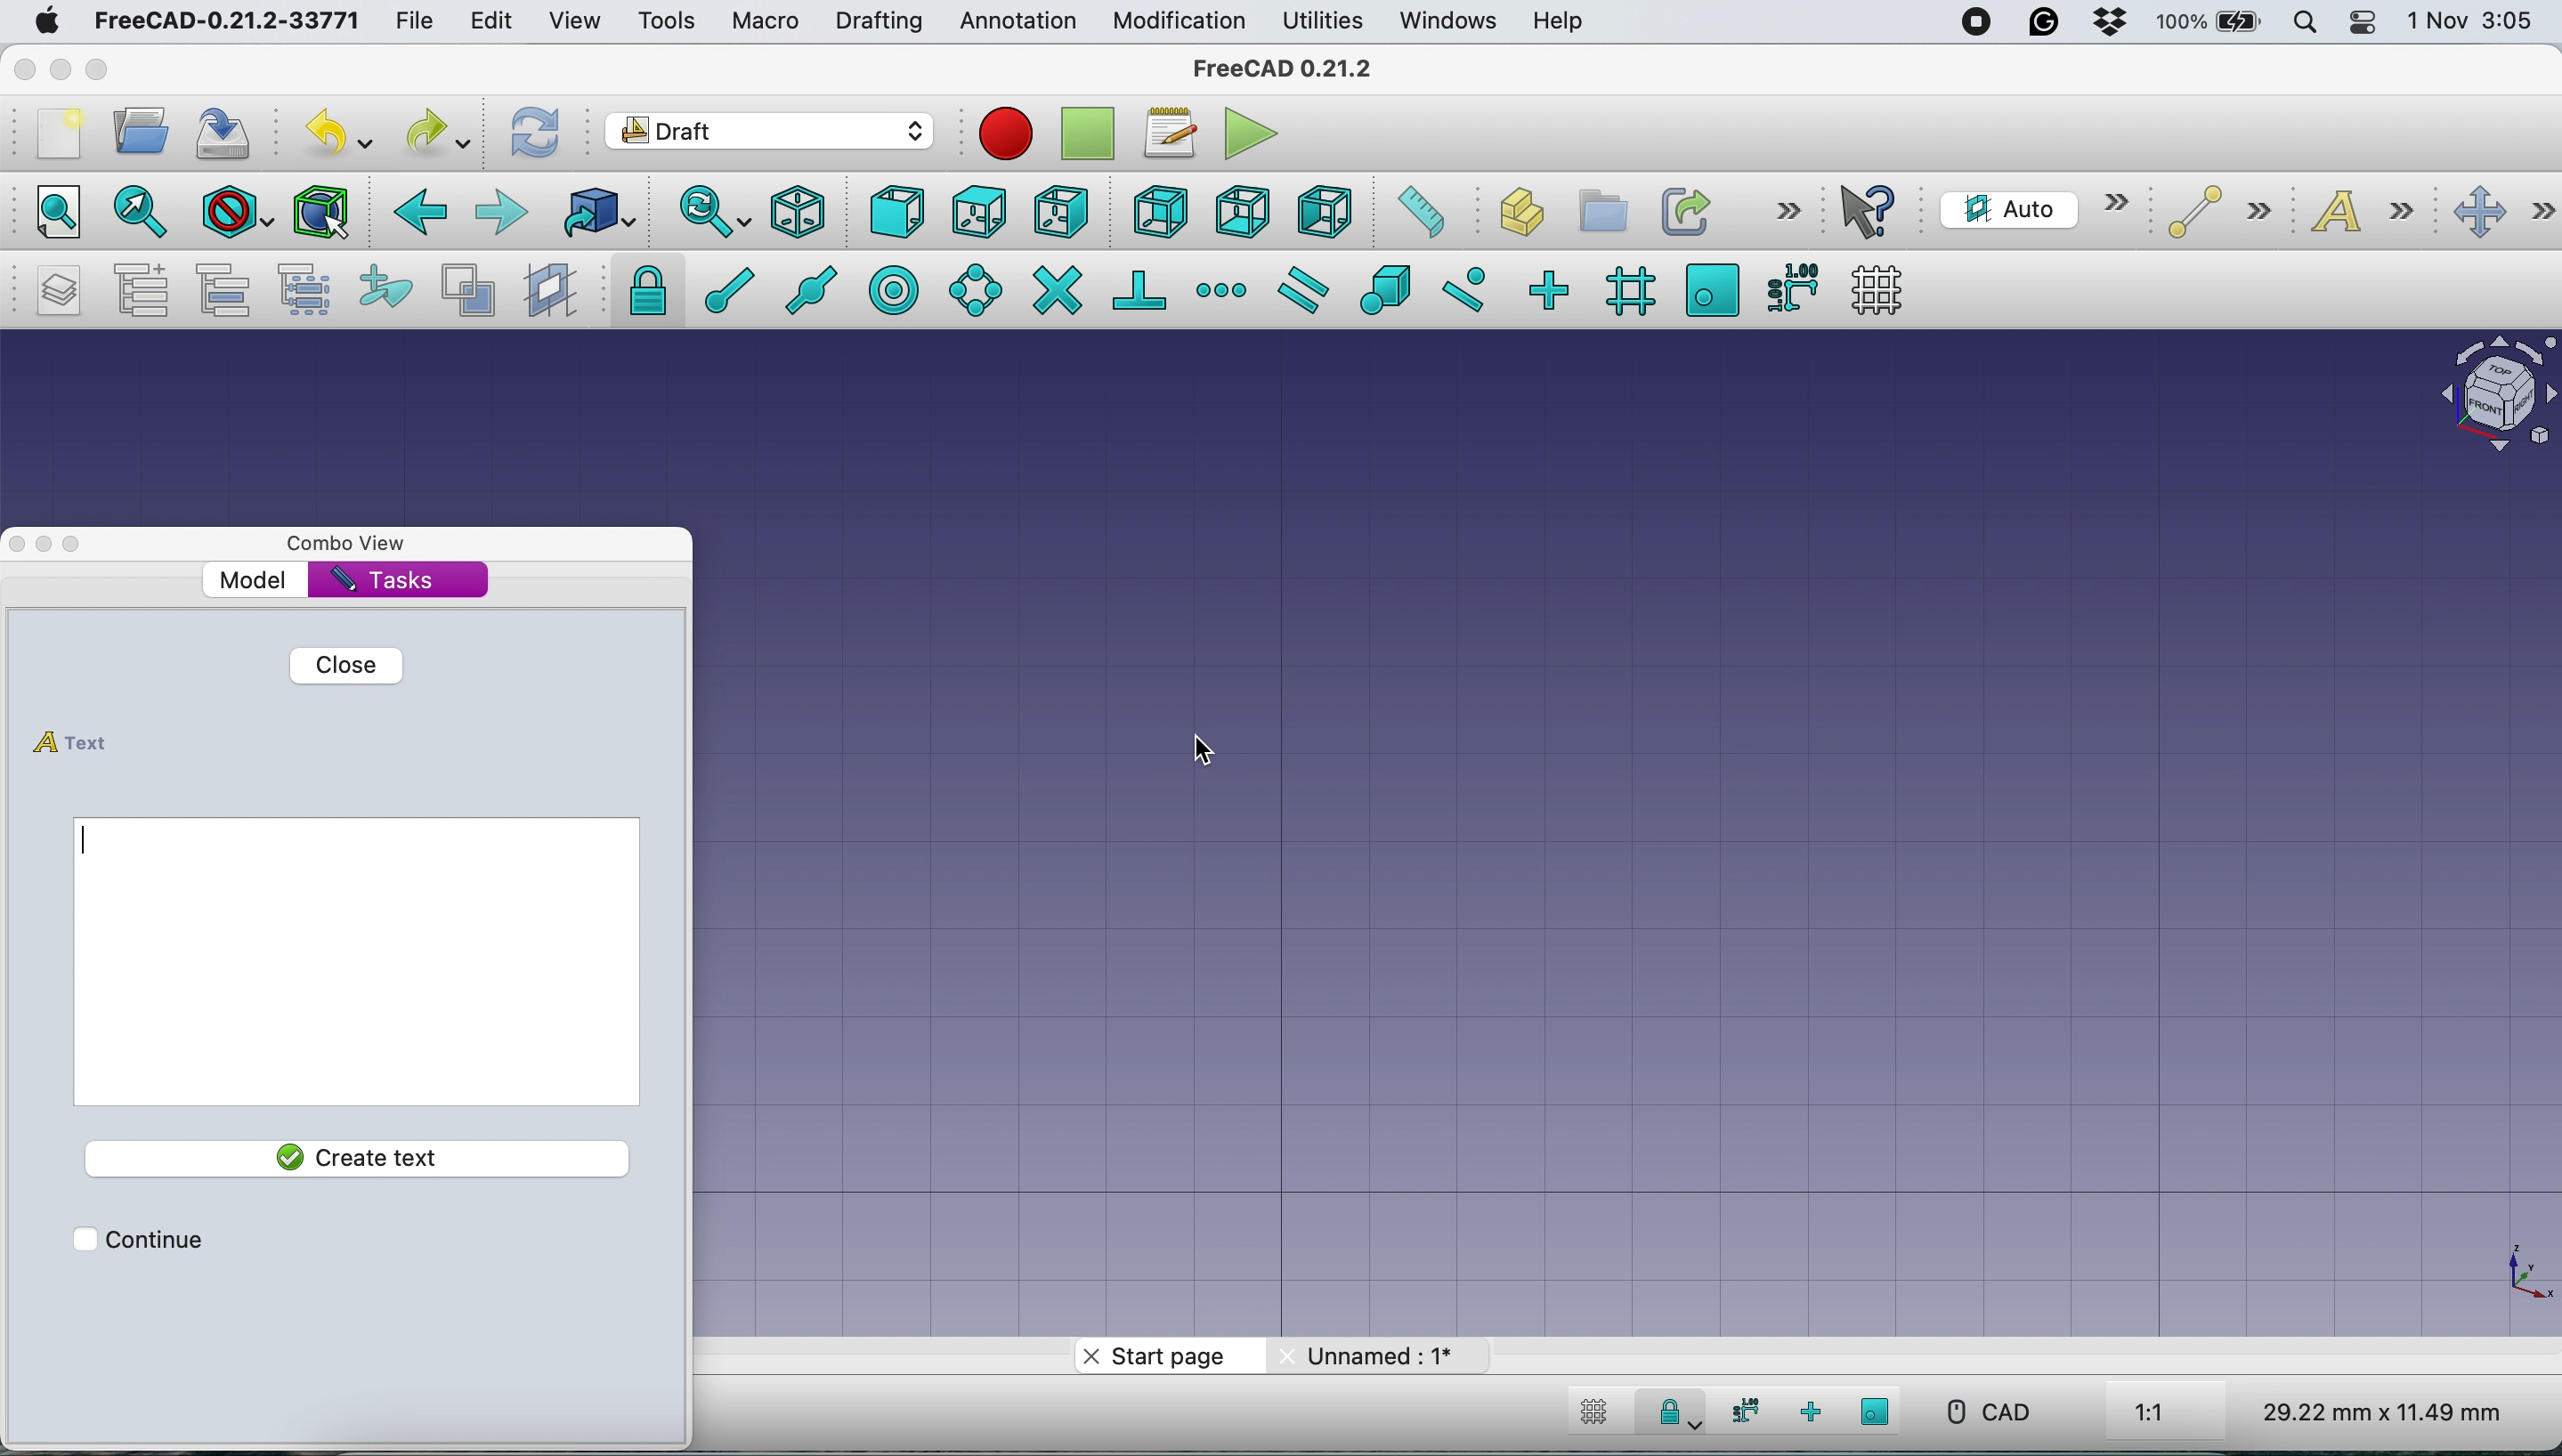 The image size is (2562, 1456). I want to click on xy coordinate, so click(2509, 1269).